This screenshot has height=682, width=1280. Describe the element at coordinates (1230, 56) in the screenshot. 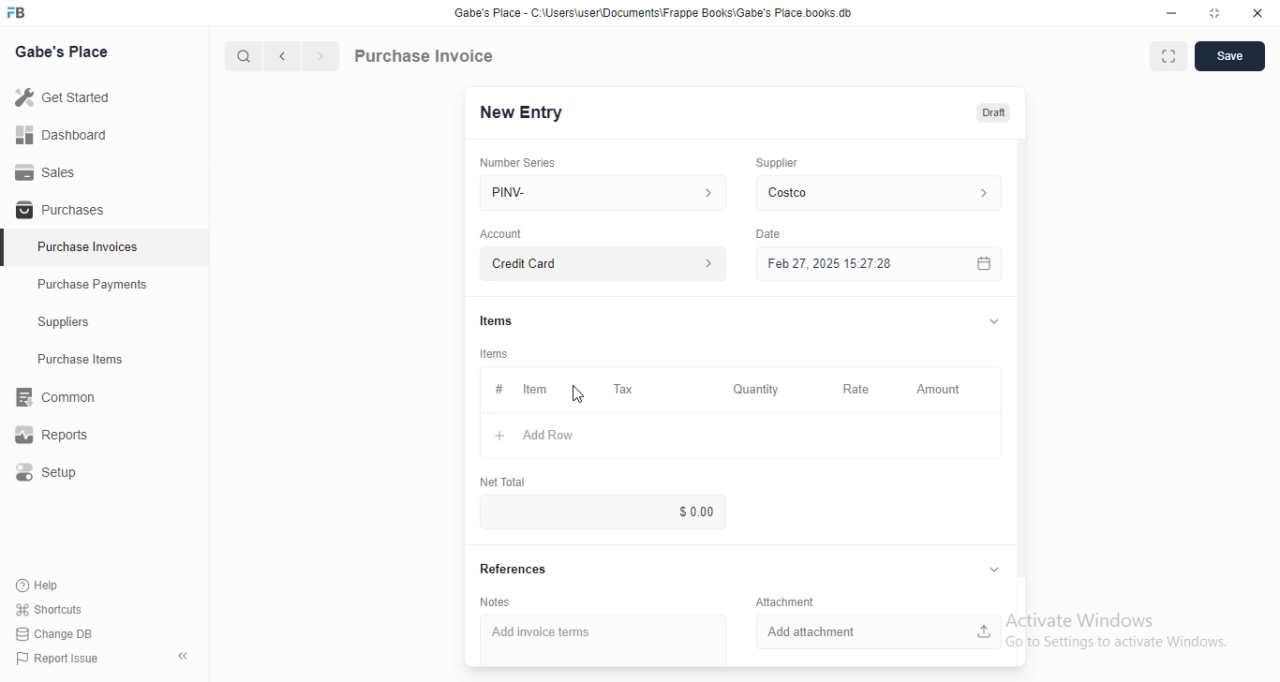

I see `Save` at that location.